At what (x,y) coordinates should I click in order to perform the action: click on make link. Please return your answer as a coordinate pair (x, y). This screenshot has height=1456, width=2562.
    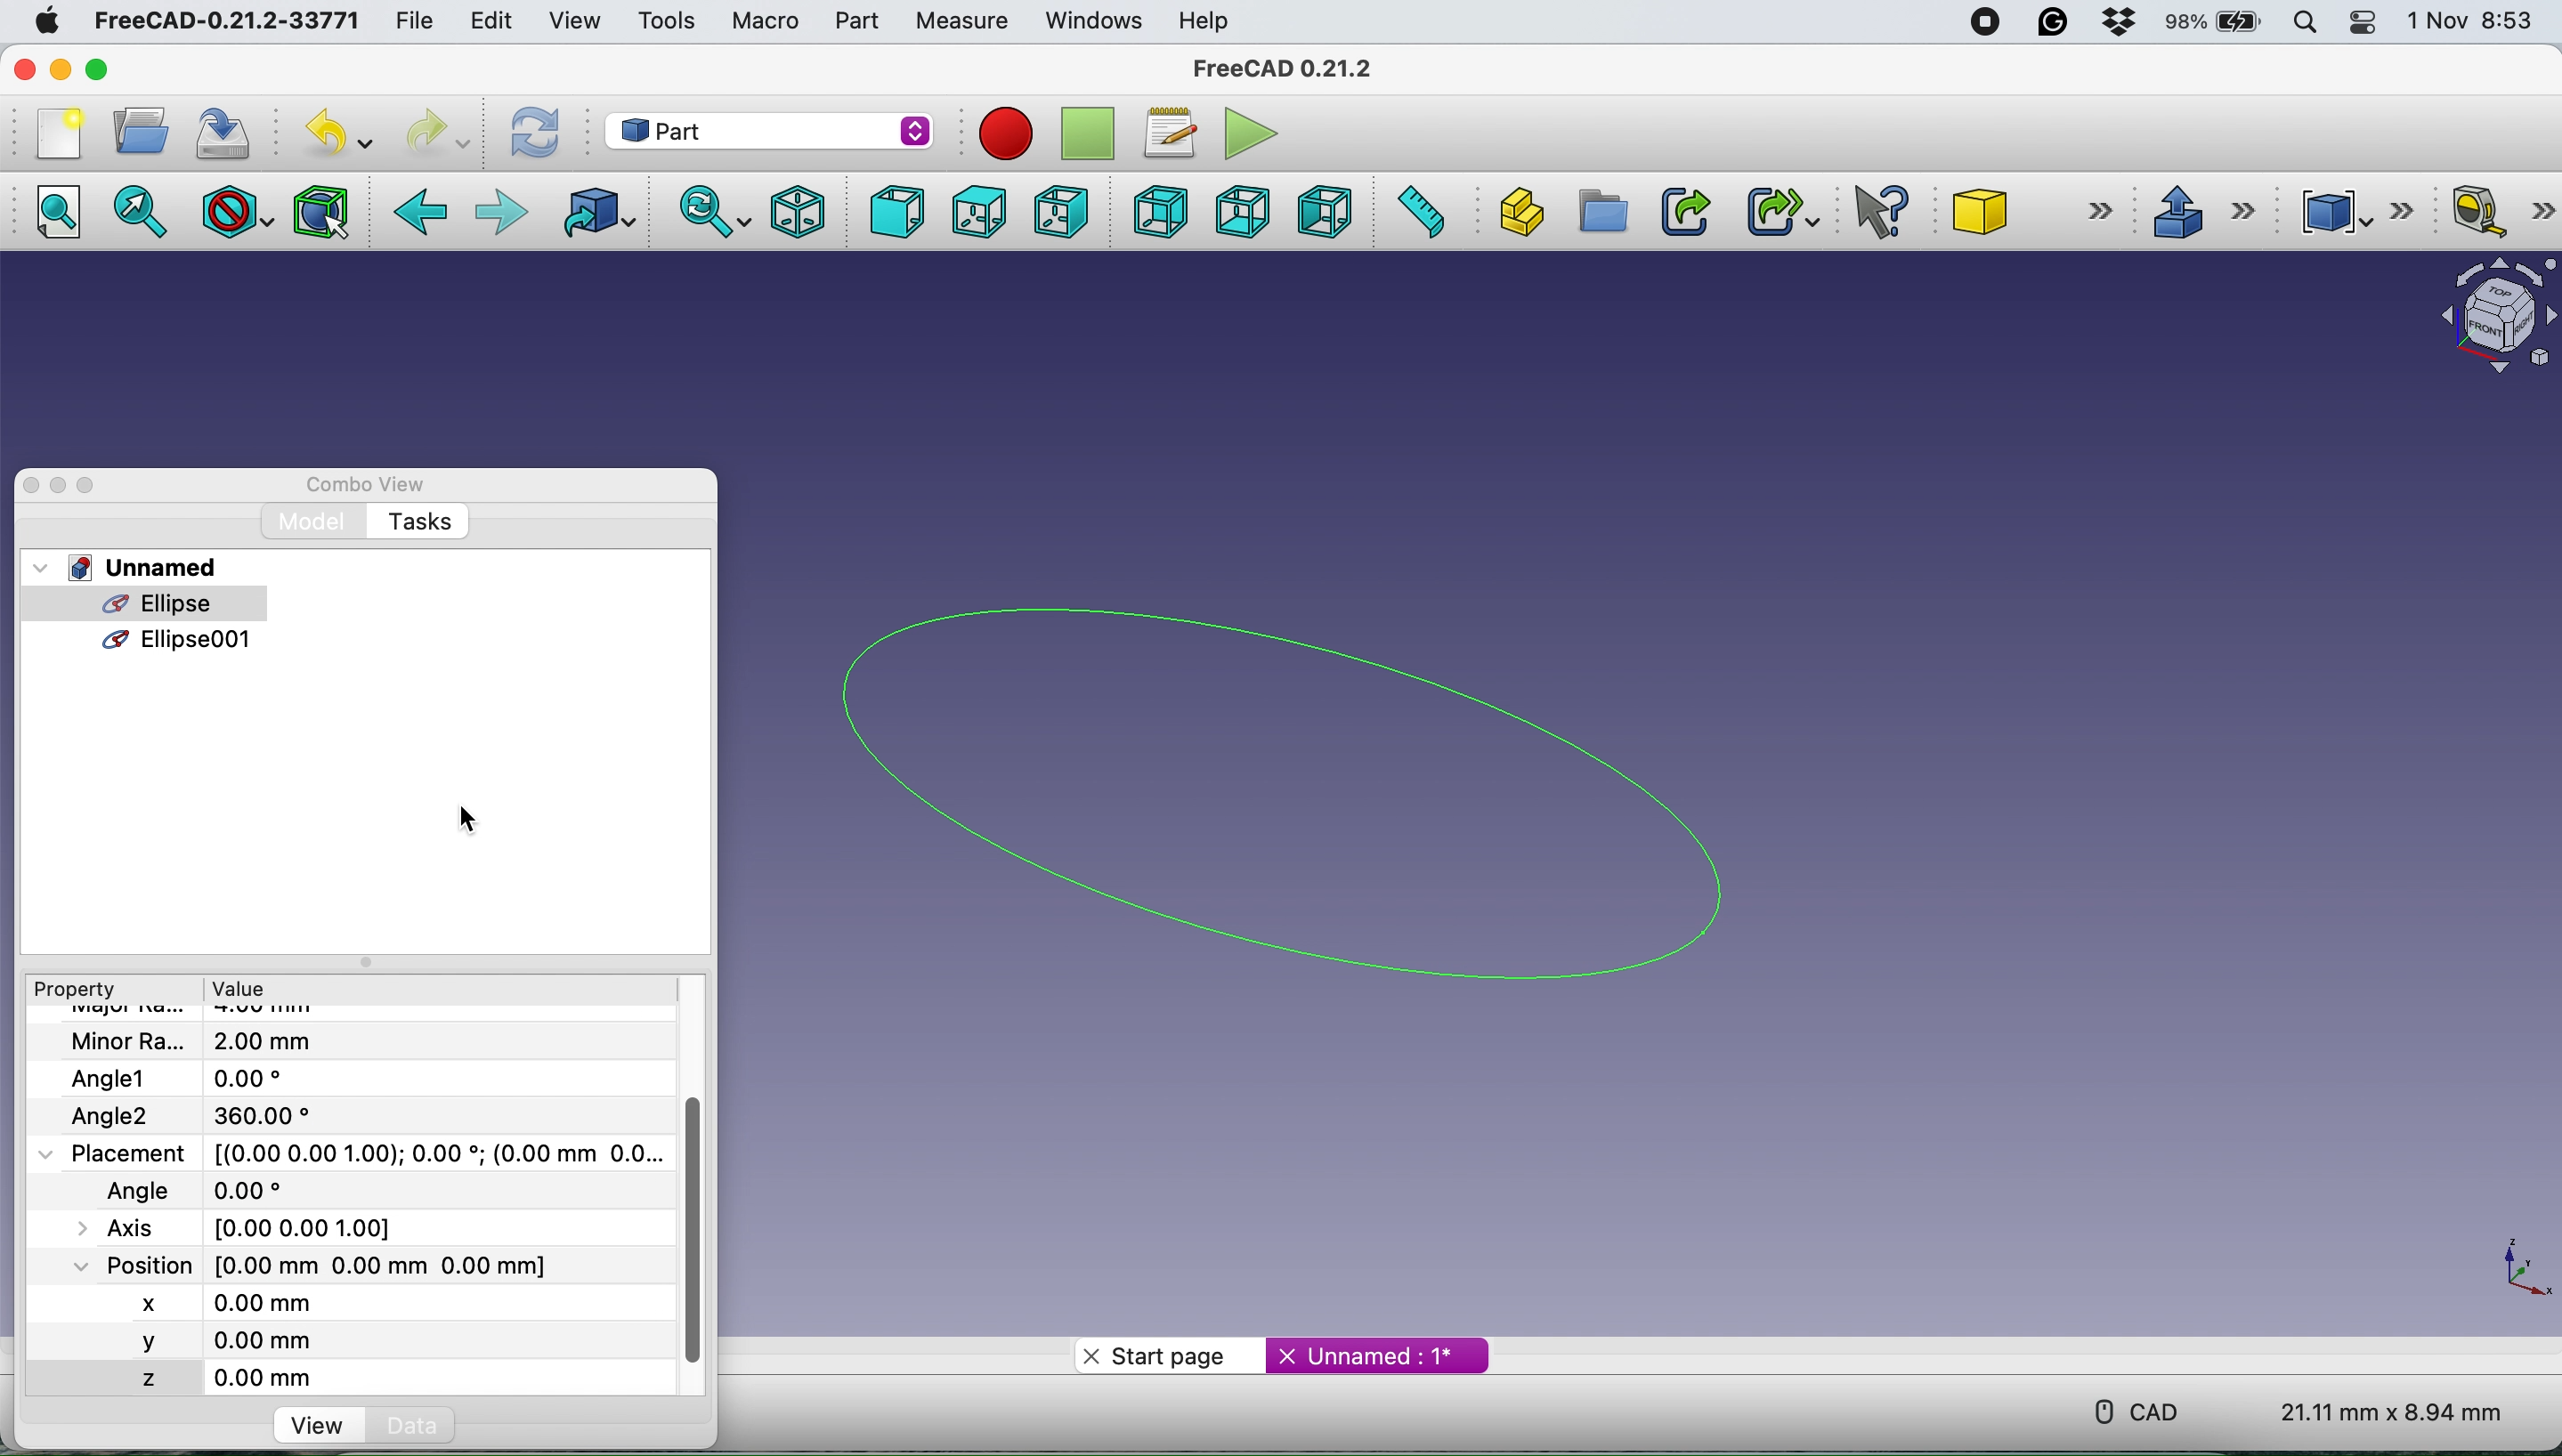
    Looking at the image, I should click on (1680, 212).